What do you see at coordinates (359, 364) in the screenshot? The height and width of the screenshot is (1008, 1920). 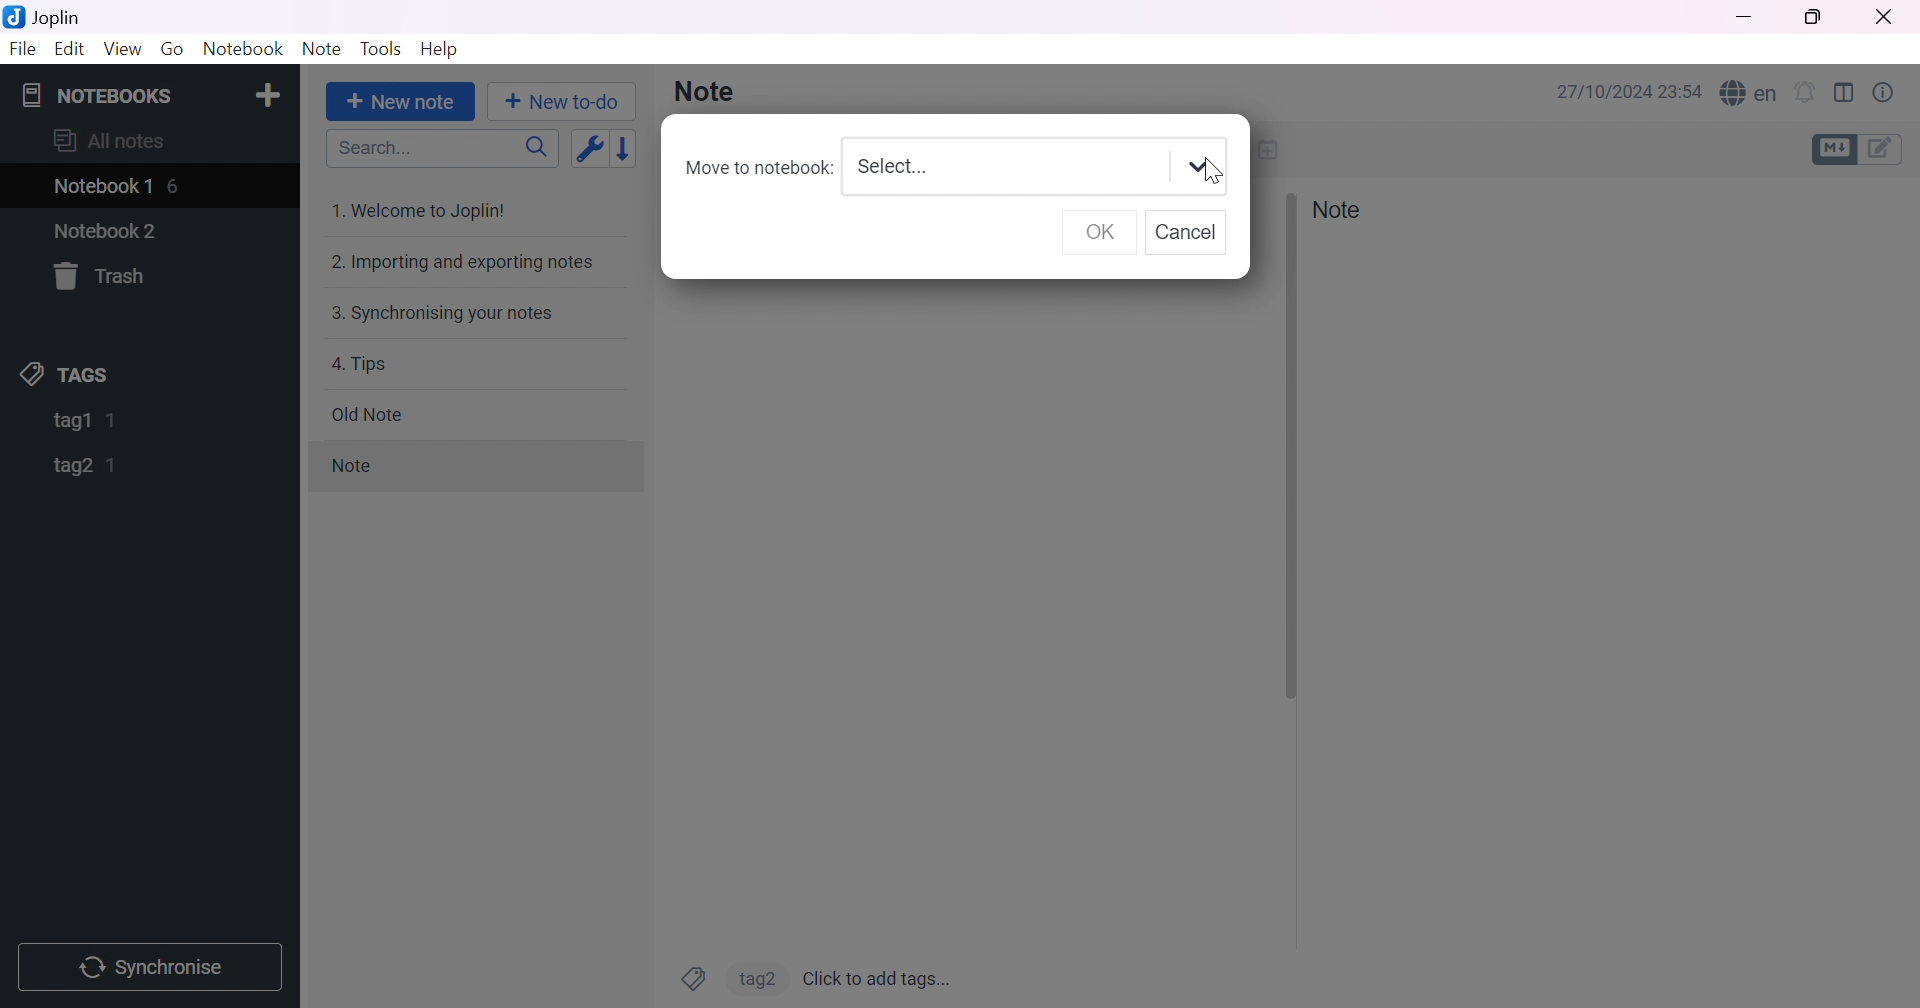 I see `4. Tips` at bounding box center [359, 364].